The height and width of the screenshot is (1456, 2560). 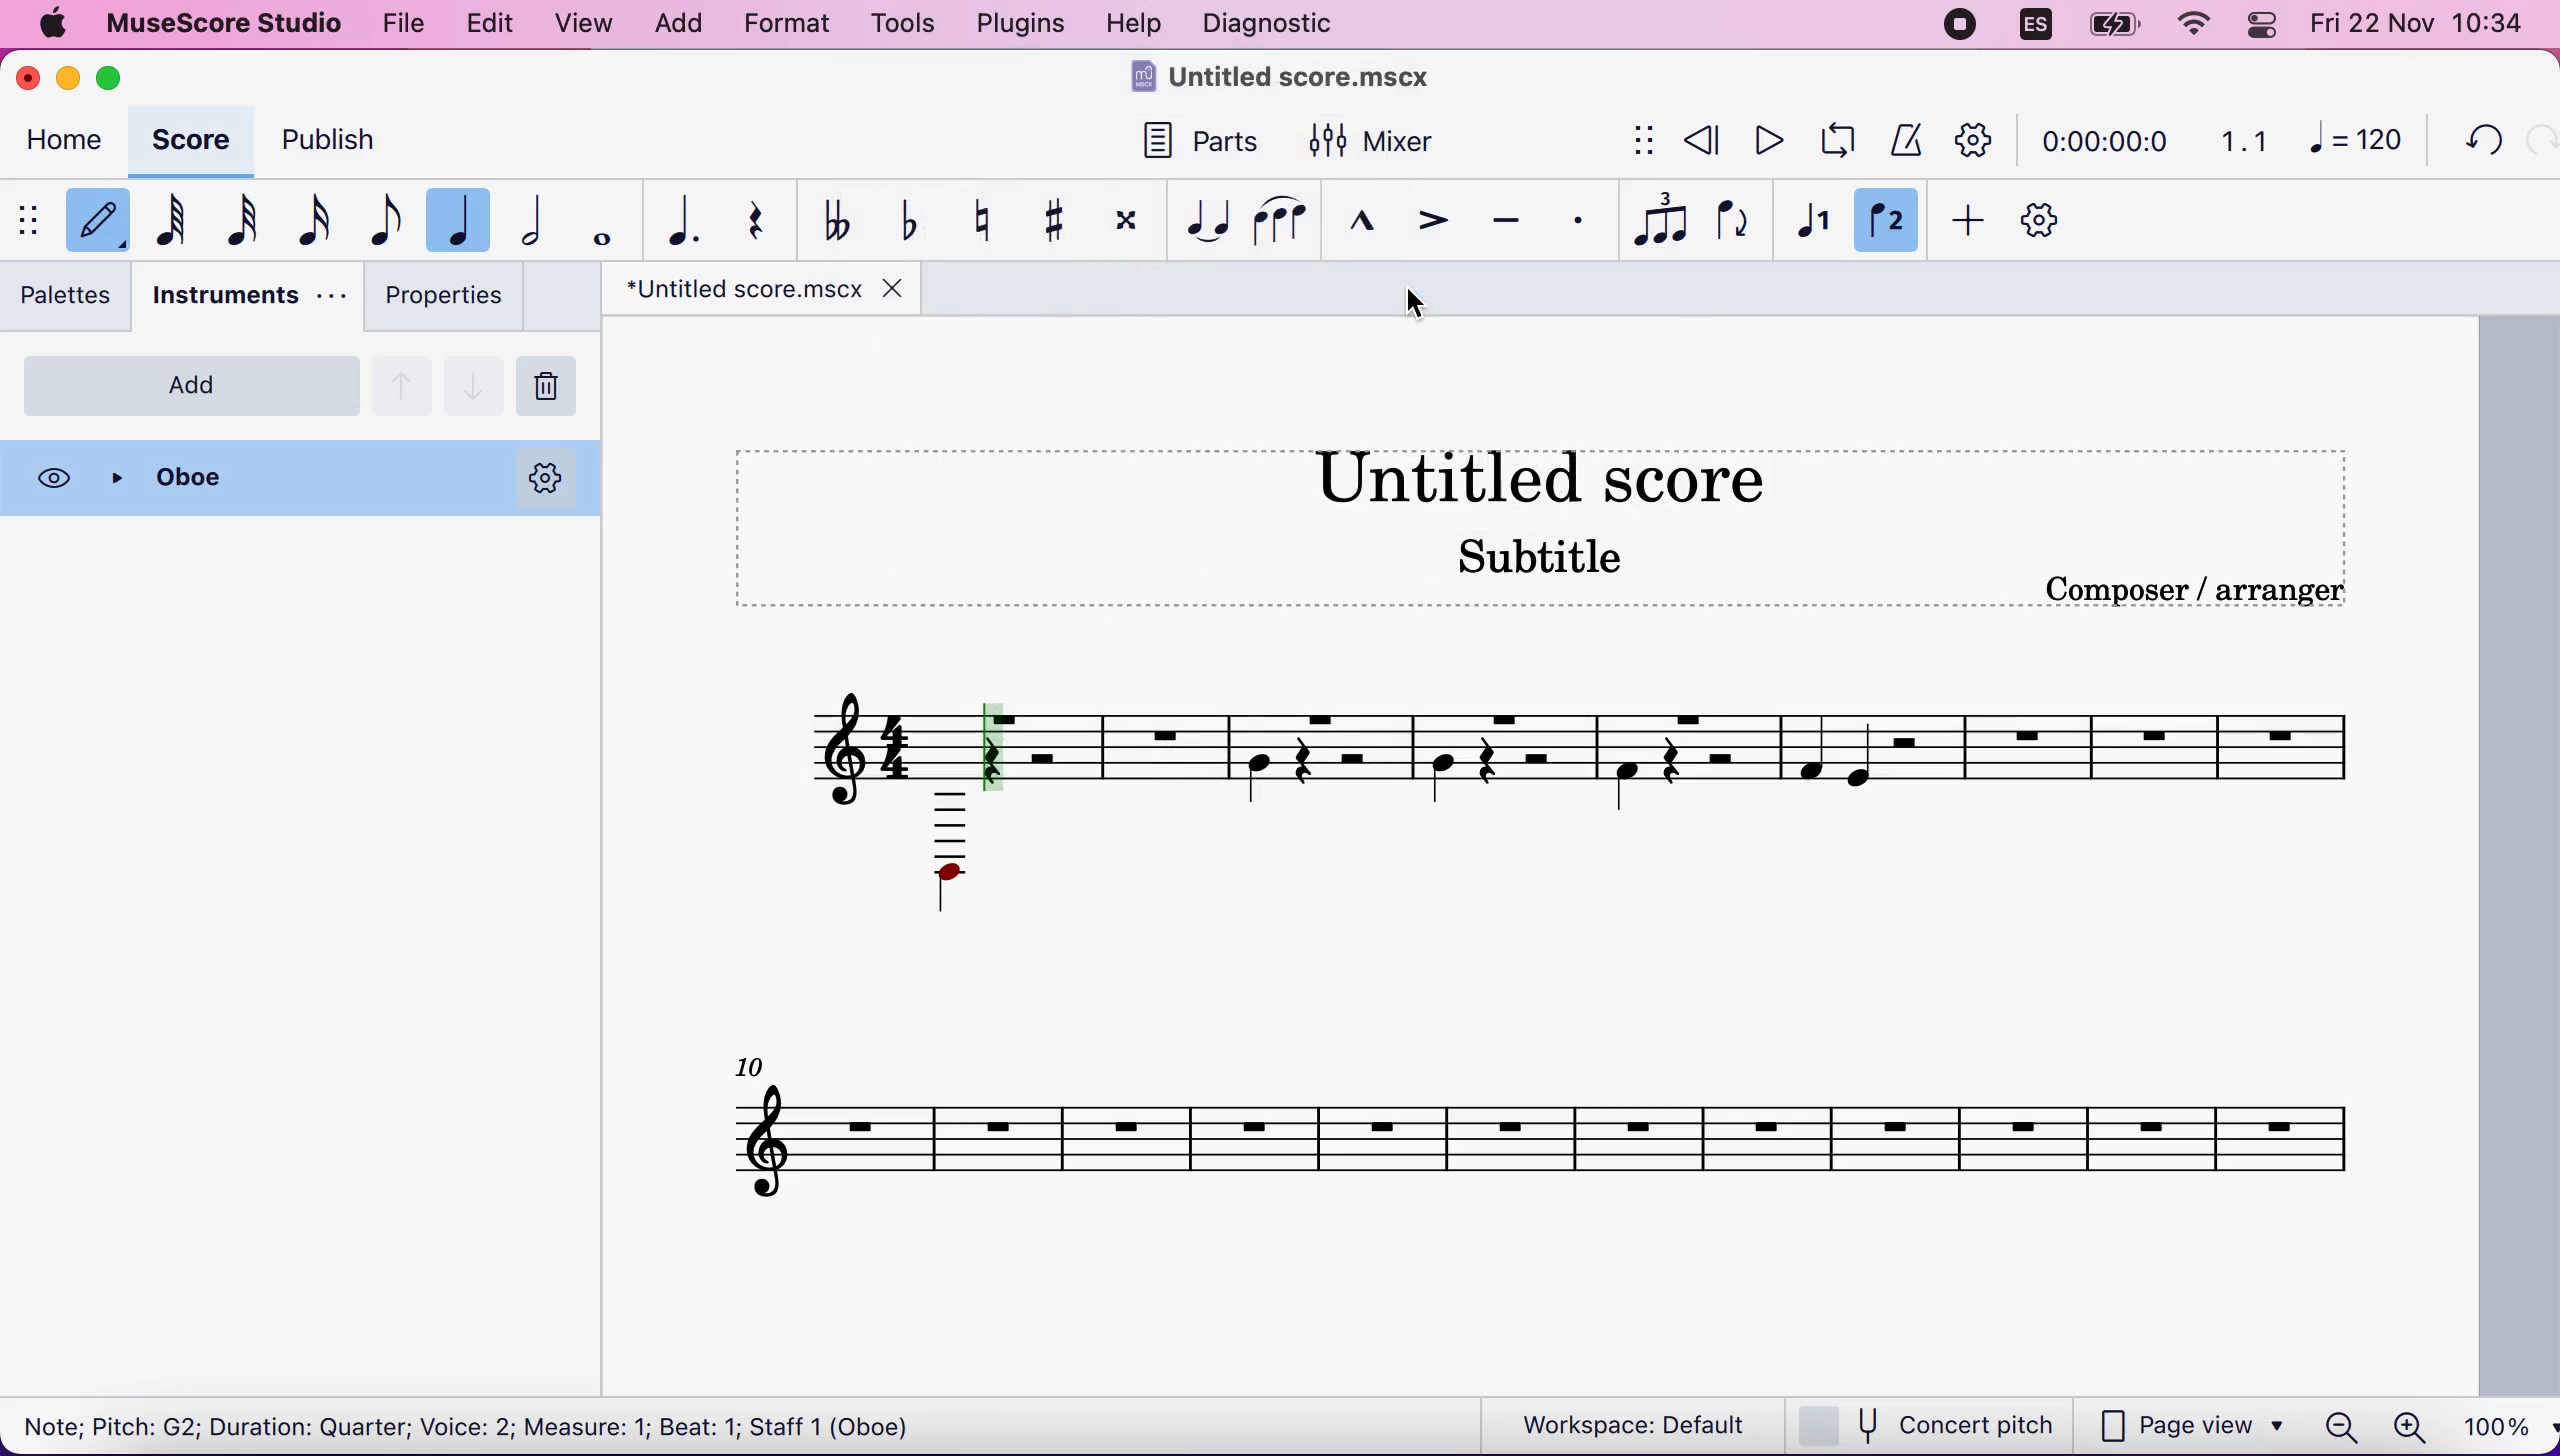 I want to click on slur, so click(x=1290, y=222).